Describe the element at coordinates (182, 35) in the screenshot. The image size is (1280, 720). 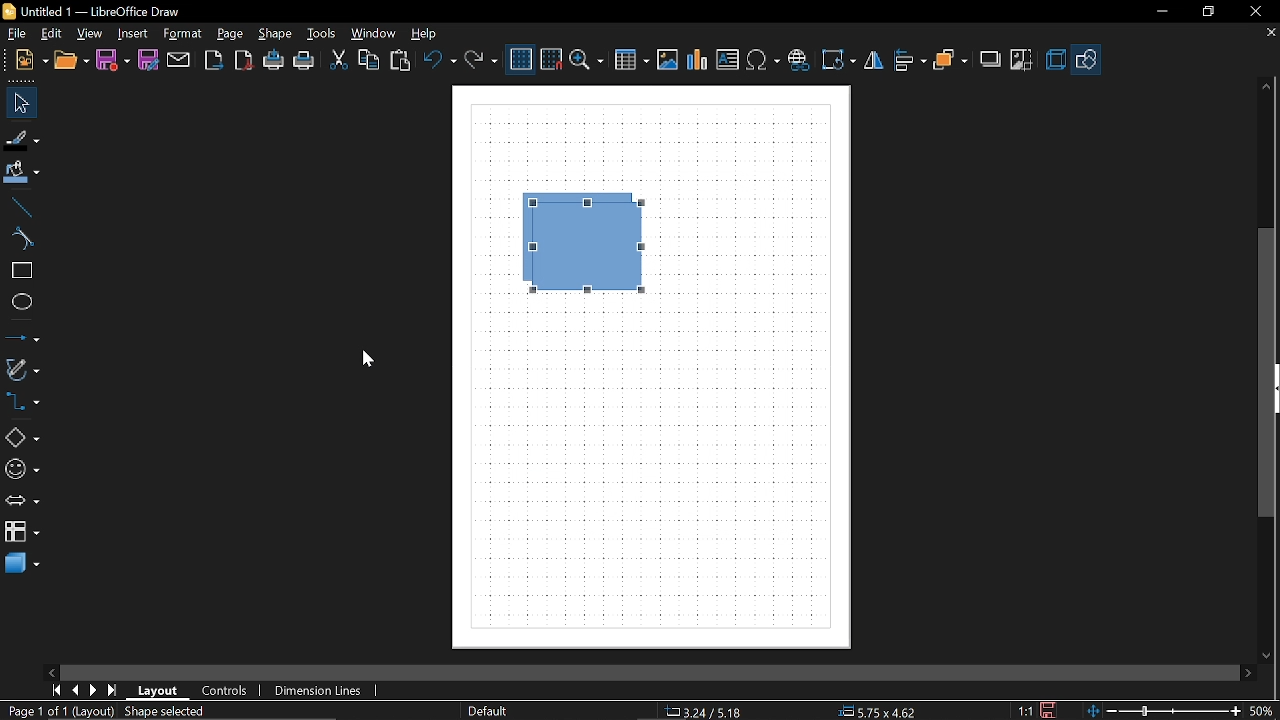
I see `Format` at that location.